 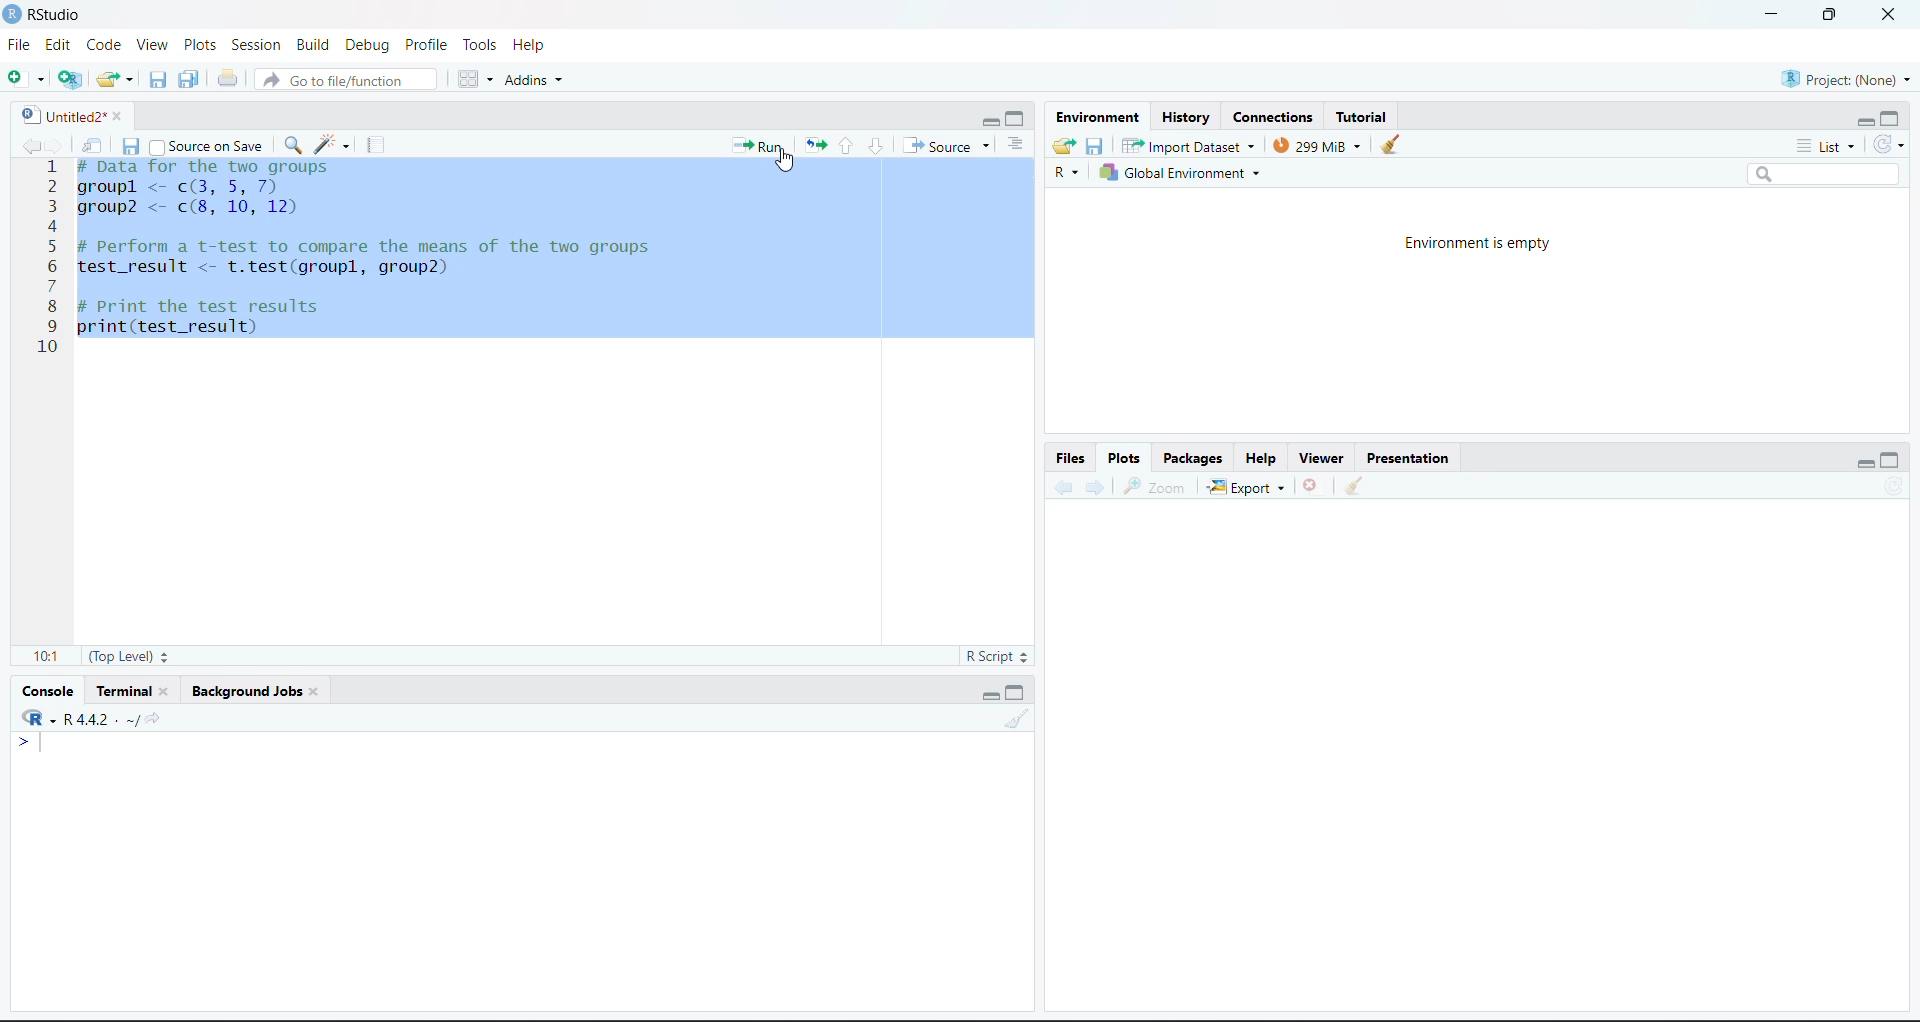 I want to click on save current document, so click(x=133, y=146).